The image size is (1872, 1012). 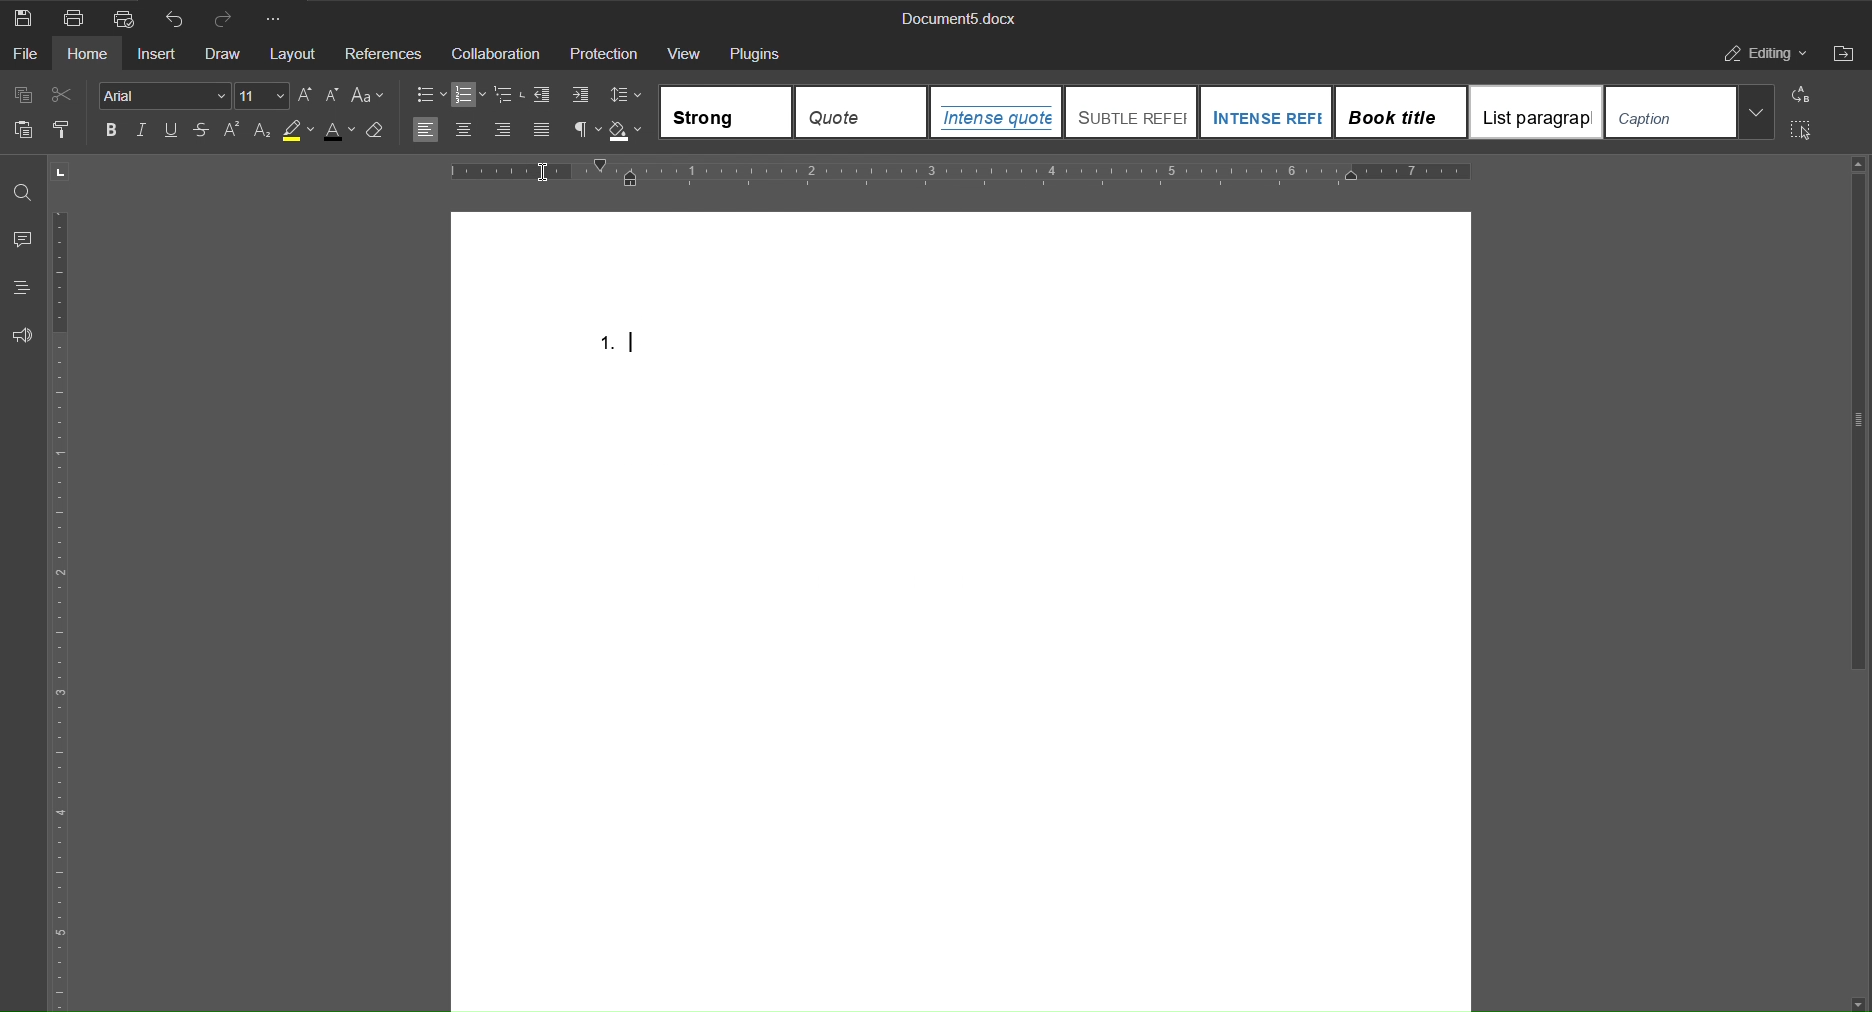 I want to click on Copy, so click(x=21, y=96).